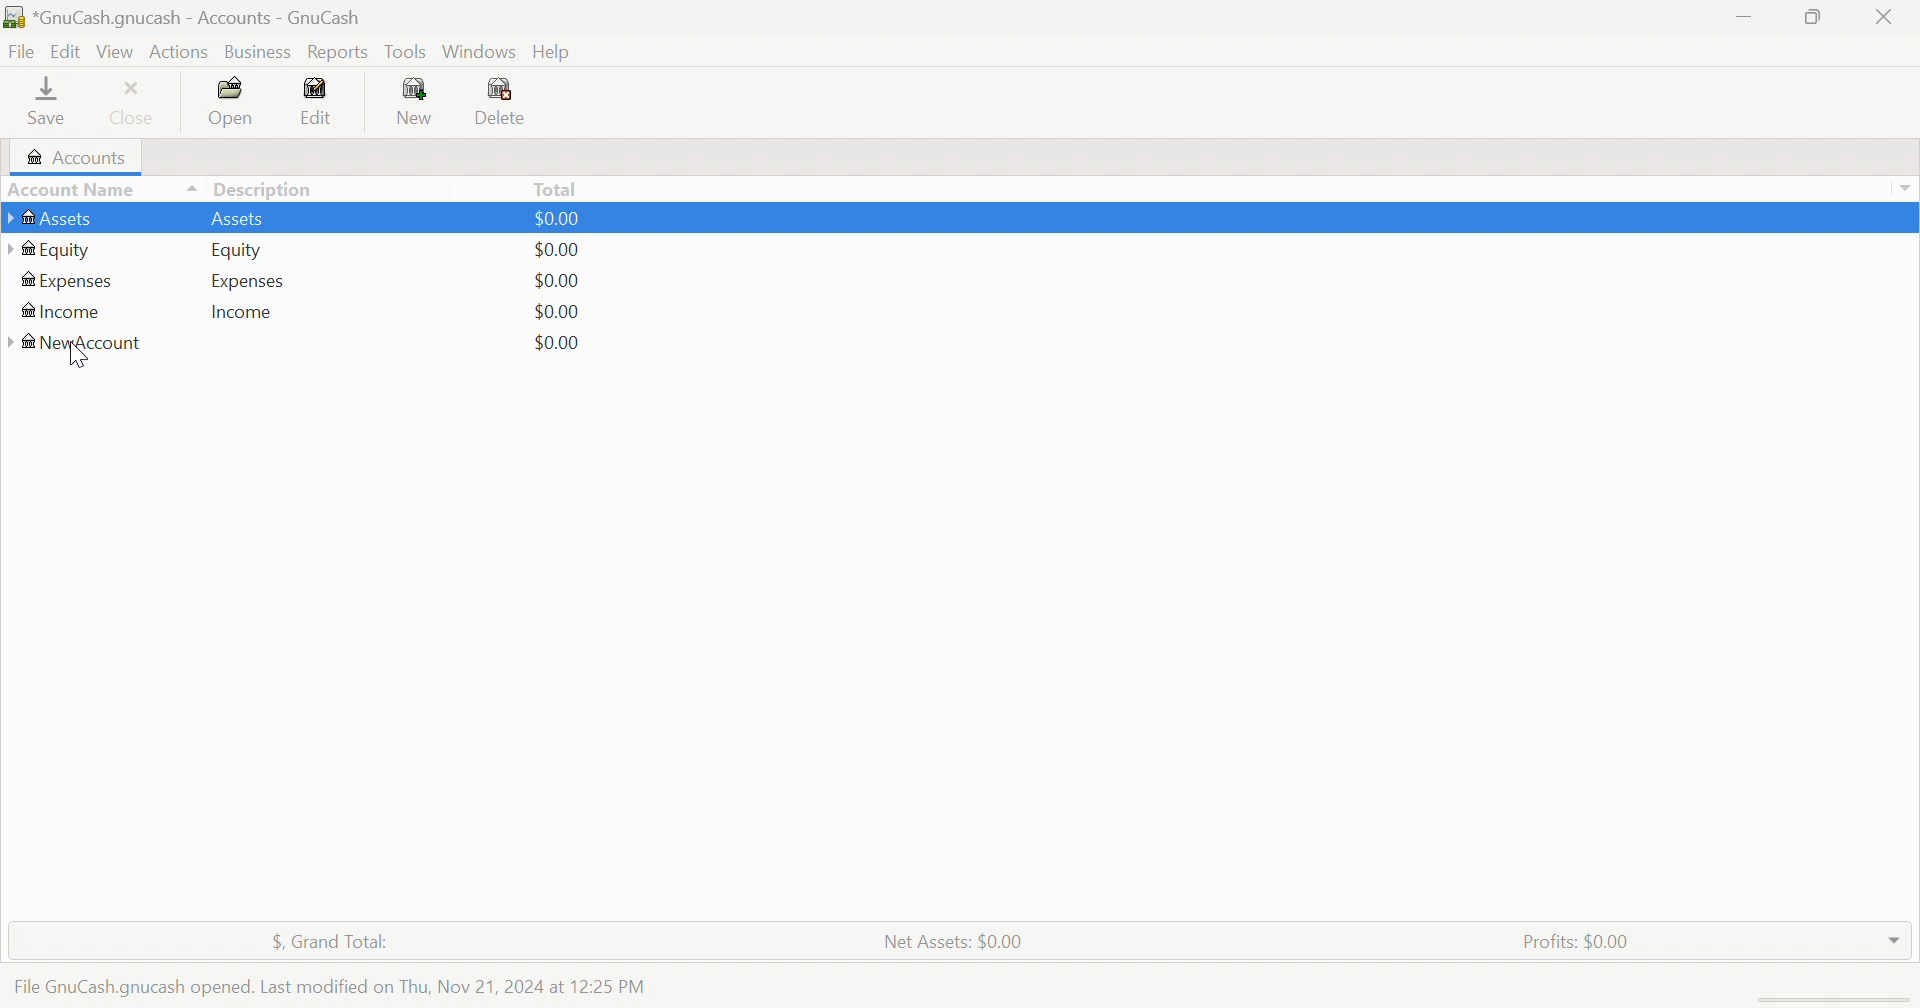 The width and height of the screenshot is (1920, 1008). What do you see at coordinates (50, 250) in the screenshot?
I see `Equity` at bounding box center [50, 250].